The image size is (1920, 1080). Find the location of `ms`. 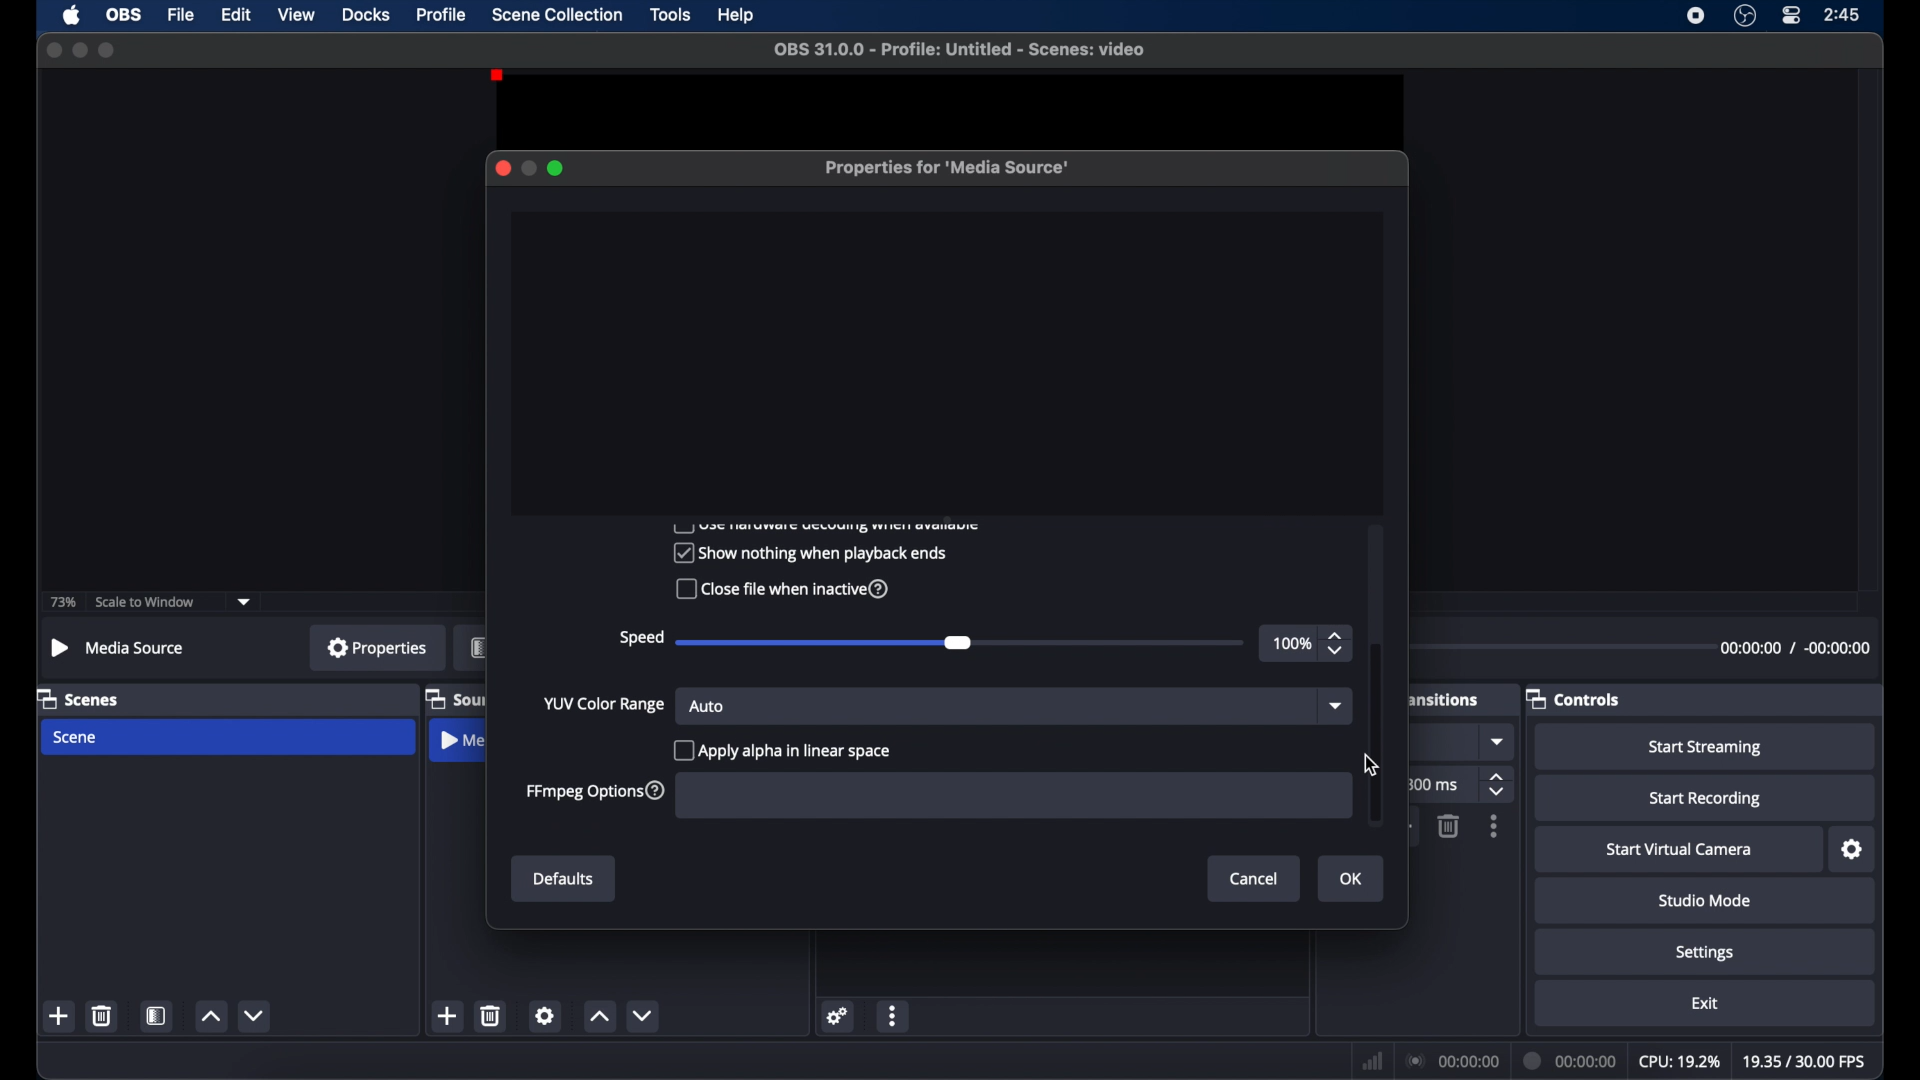

ms is located at coordinates (1439, 785).